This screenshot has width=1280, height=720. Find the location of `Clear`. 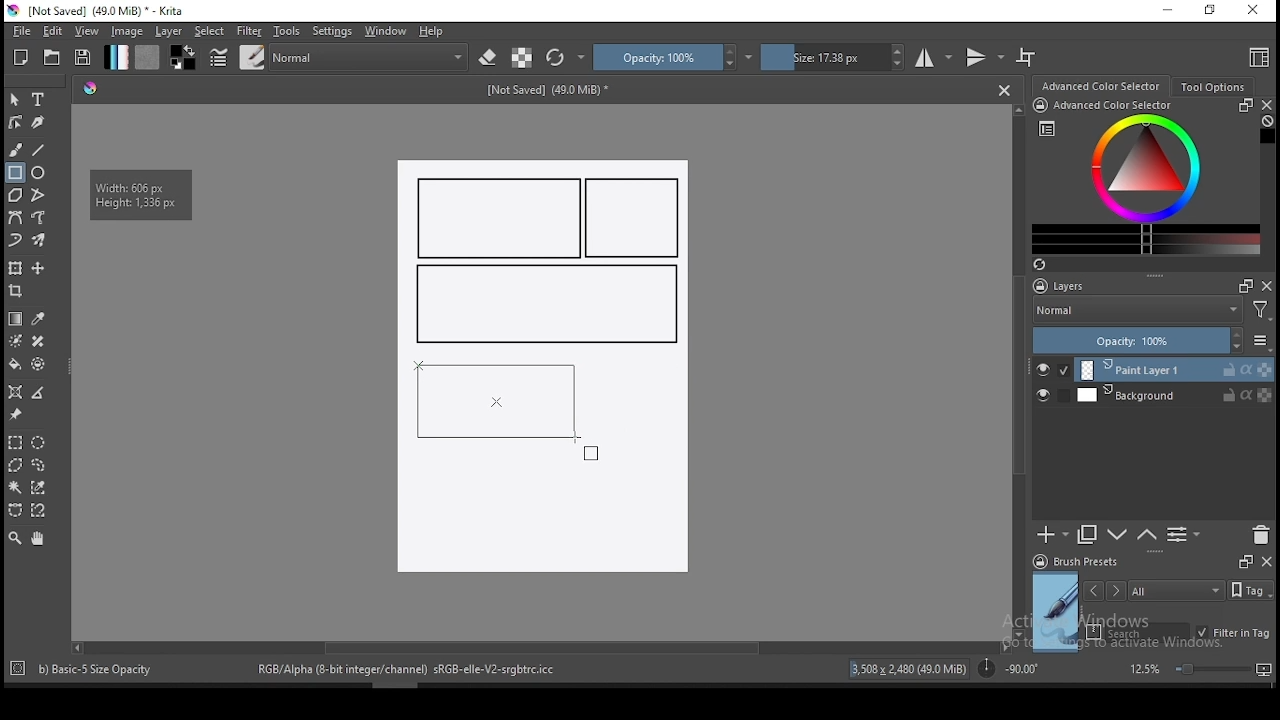

Clear is located at coordinates (1267, 123).